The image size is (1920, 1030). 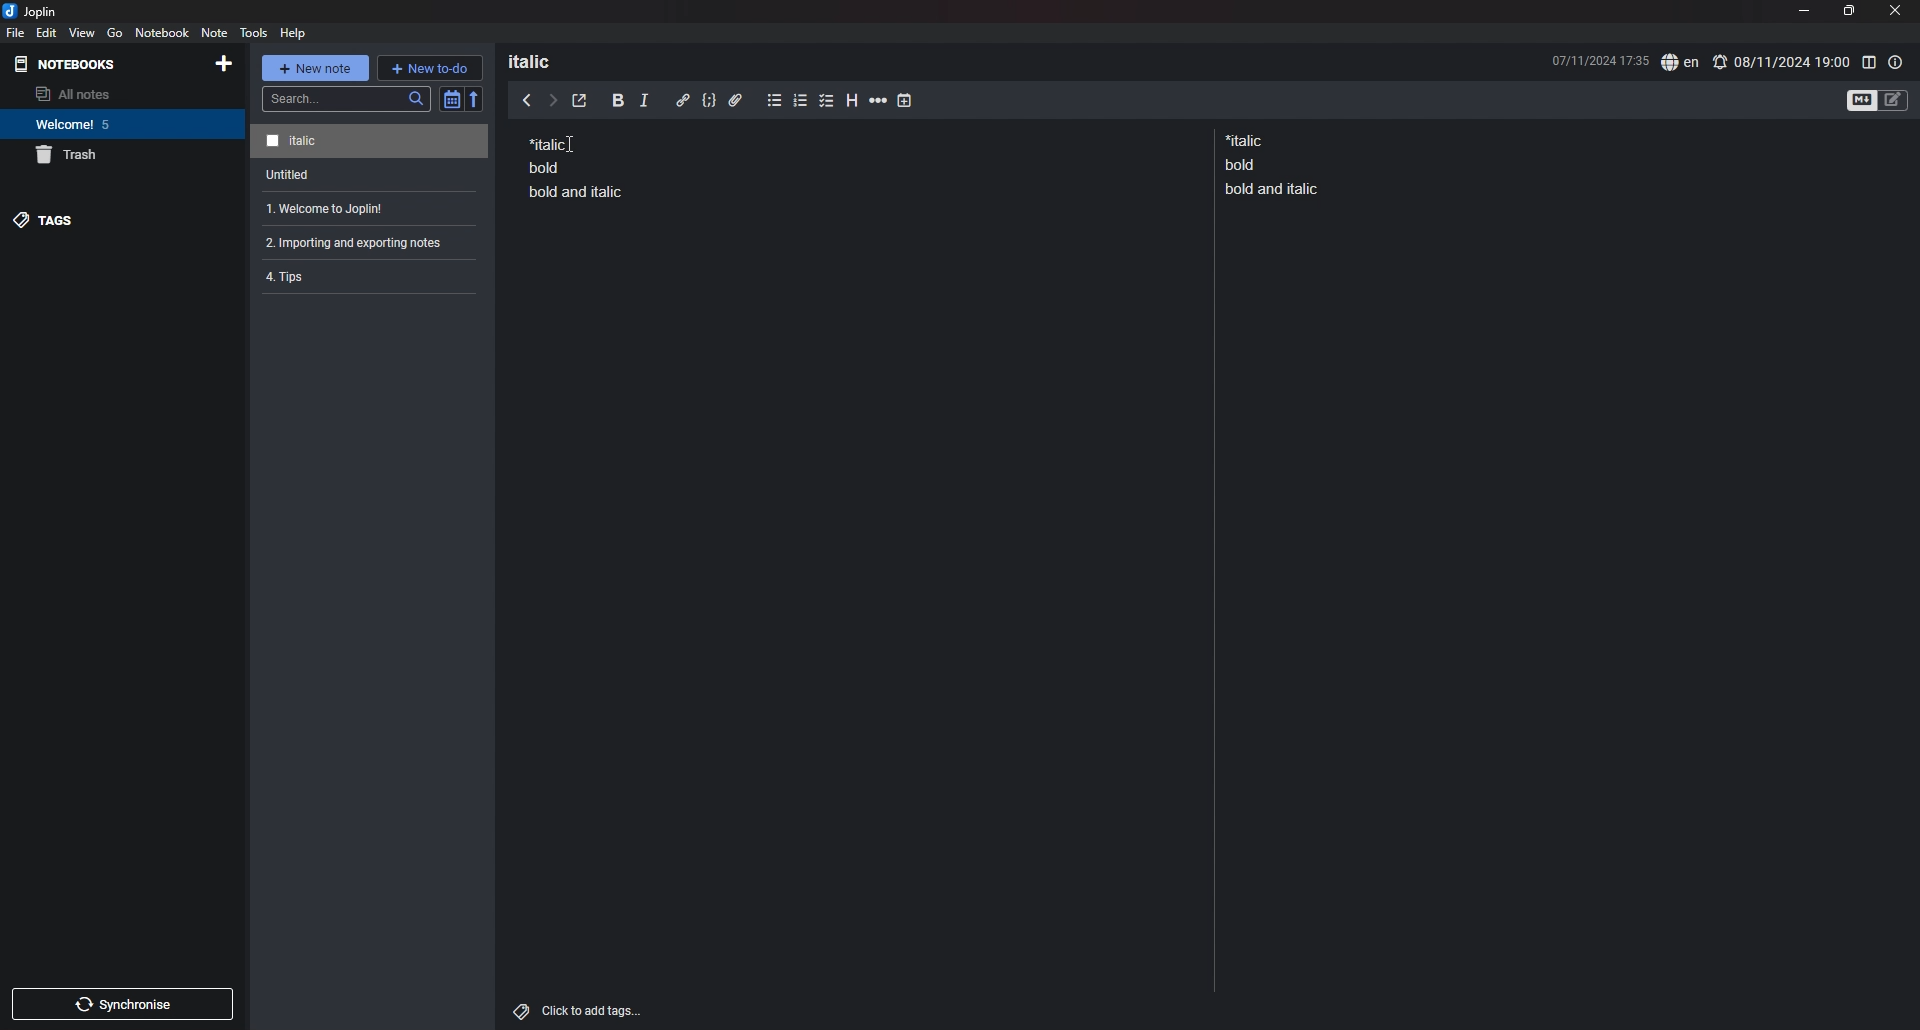 I want to click on bold, so click(x=618, y=101).